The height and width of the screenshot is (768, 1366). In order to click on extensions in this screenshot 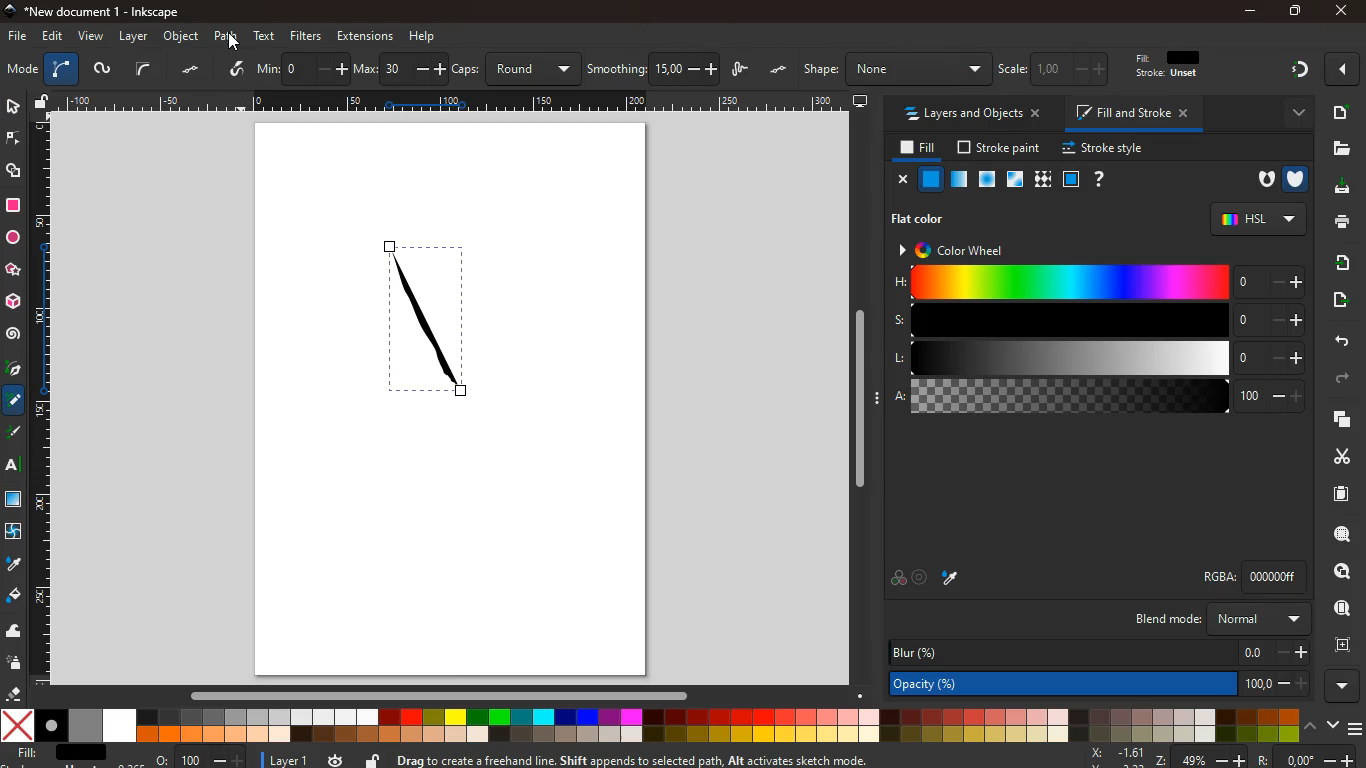, I will do `click(365, 36)`.